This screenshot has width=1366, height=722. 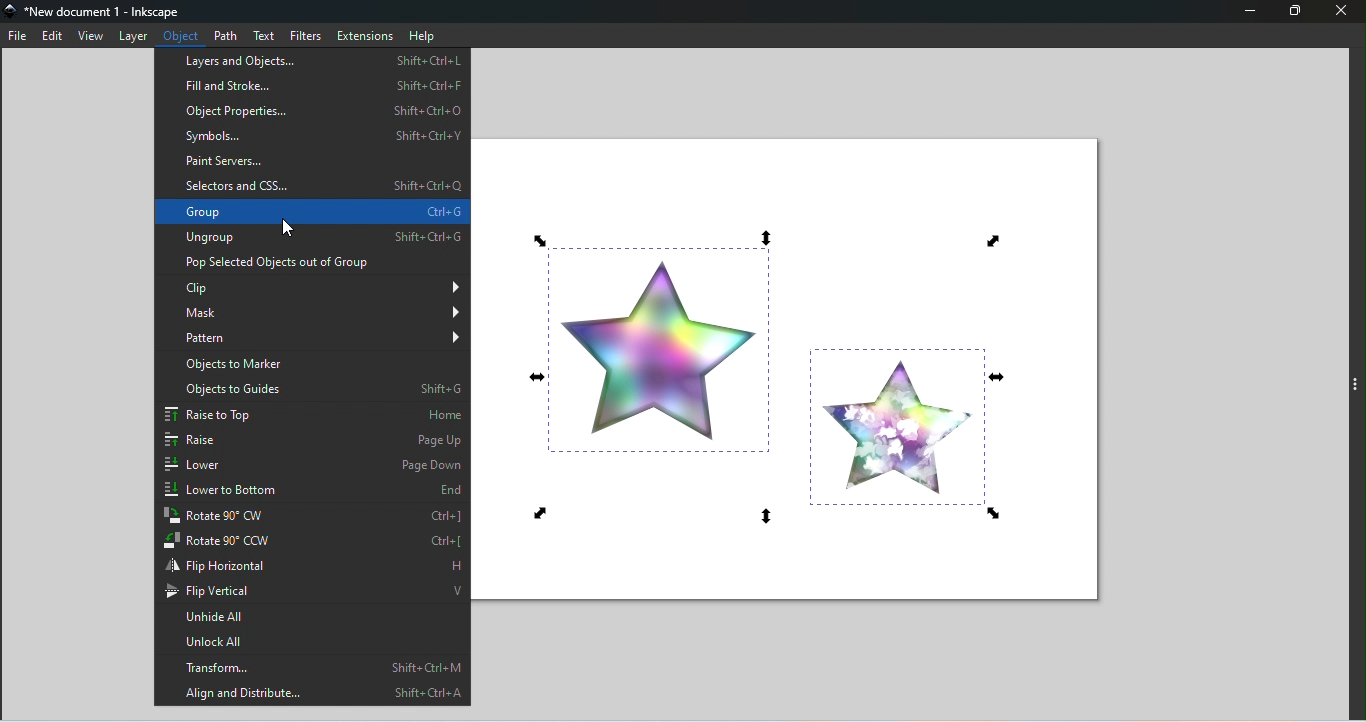 What do you see at coordinates (311, 162) in the screenshot?
I see `Paint servers` at bounding box center [311, 162].